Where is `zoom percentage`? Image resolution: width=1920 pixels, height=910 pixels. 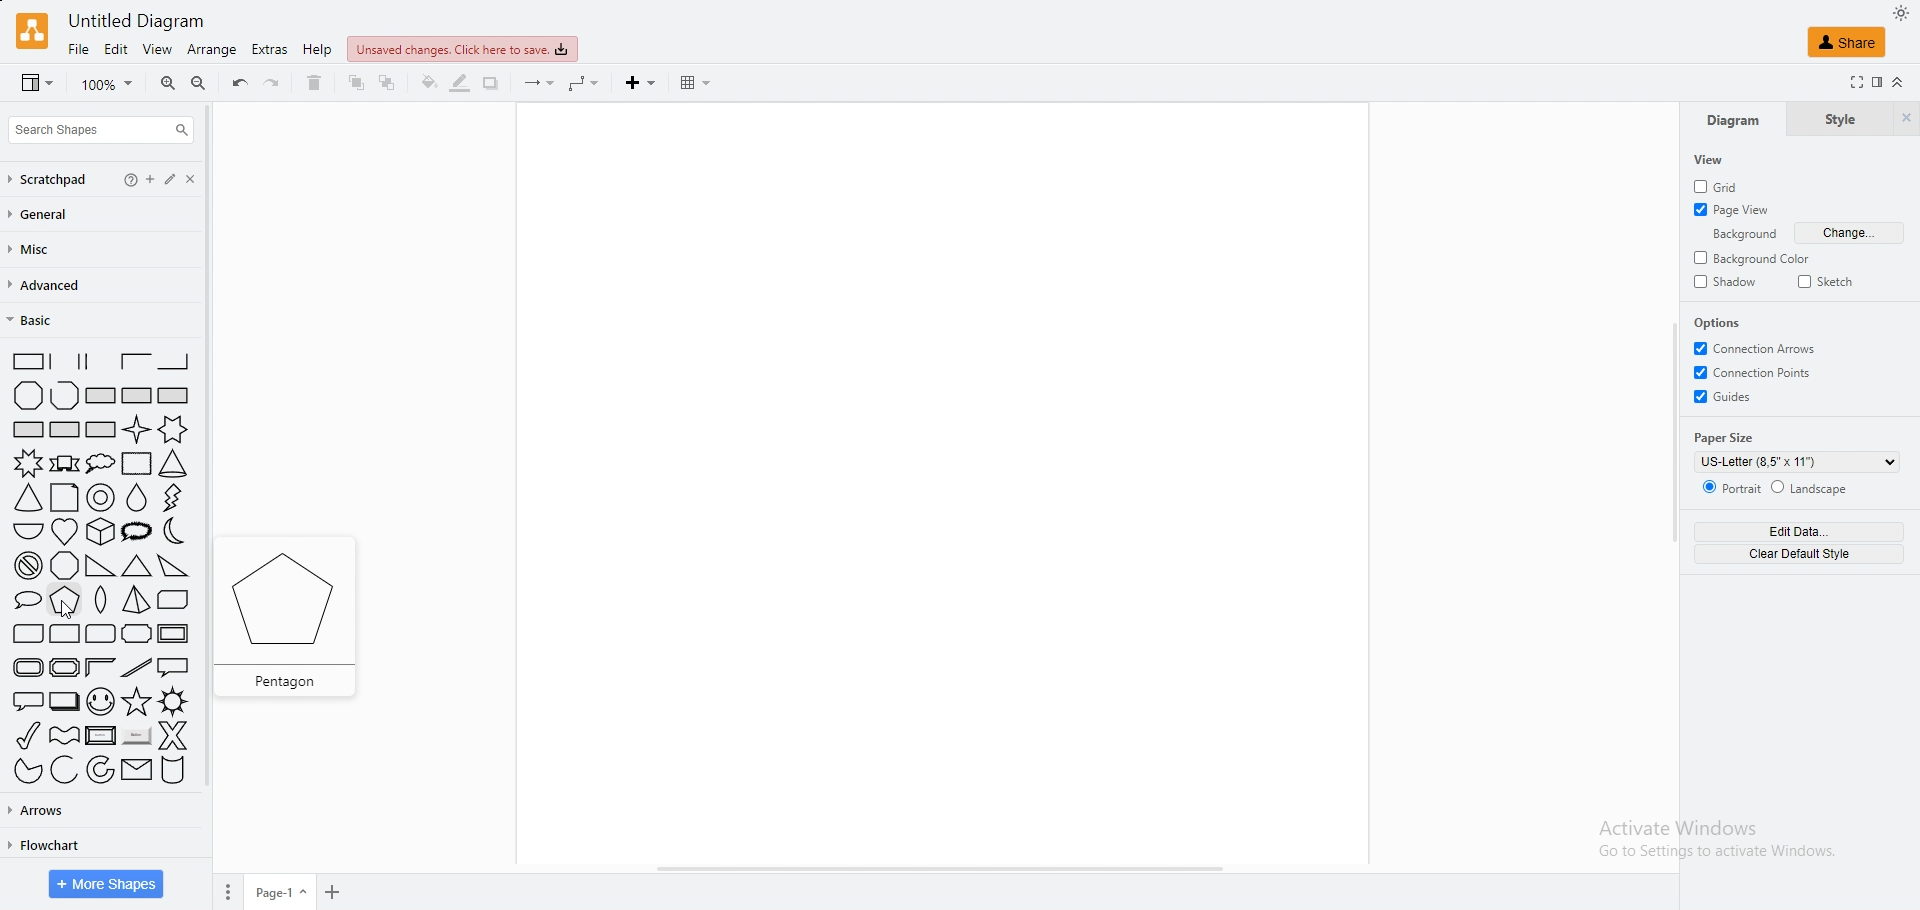 zoom percentage is located at coordinates (109, 84).